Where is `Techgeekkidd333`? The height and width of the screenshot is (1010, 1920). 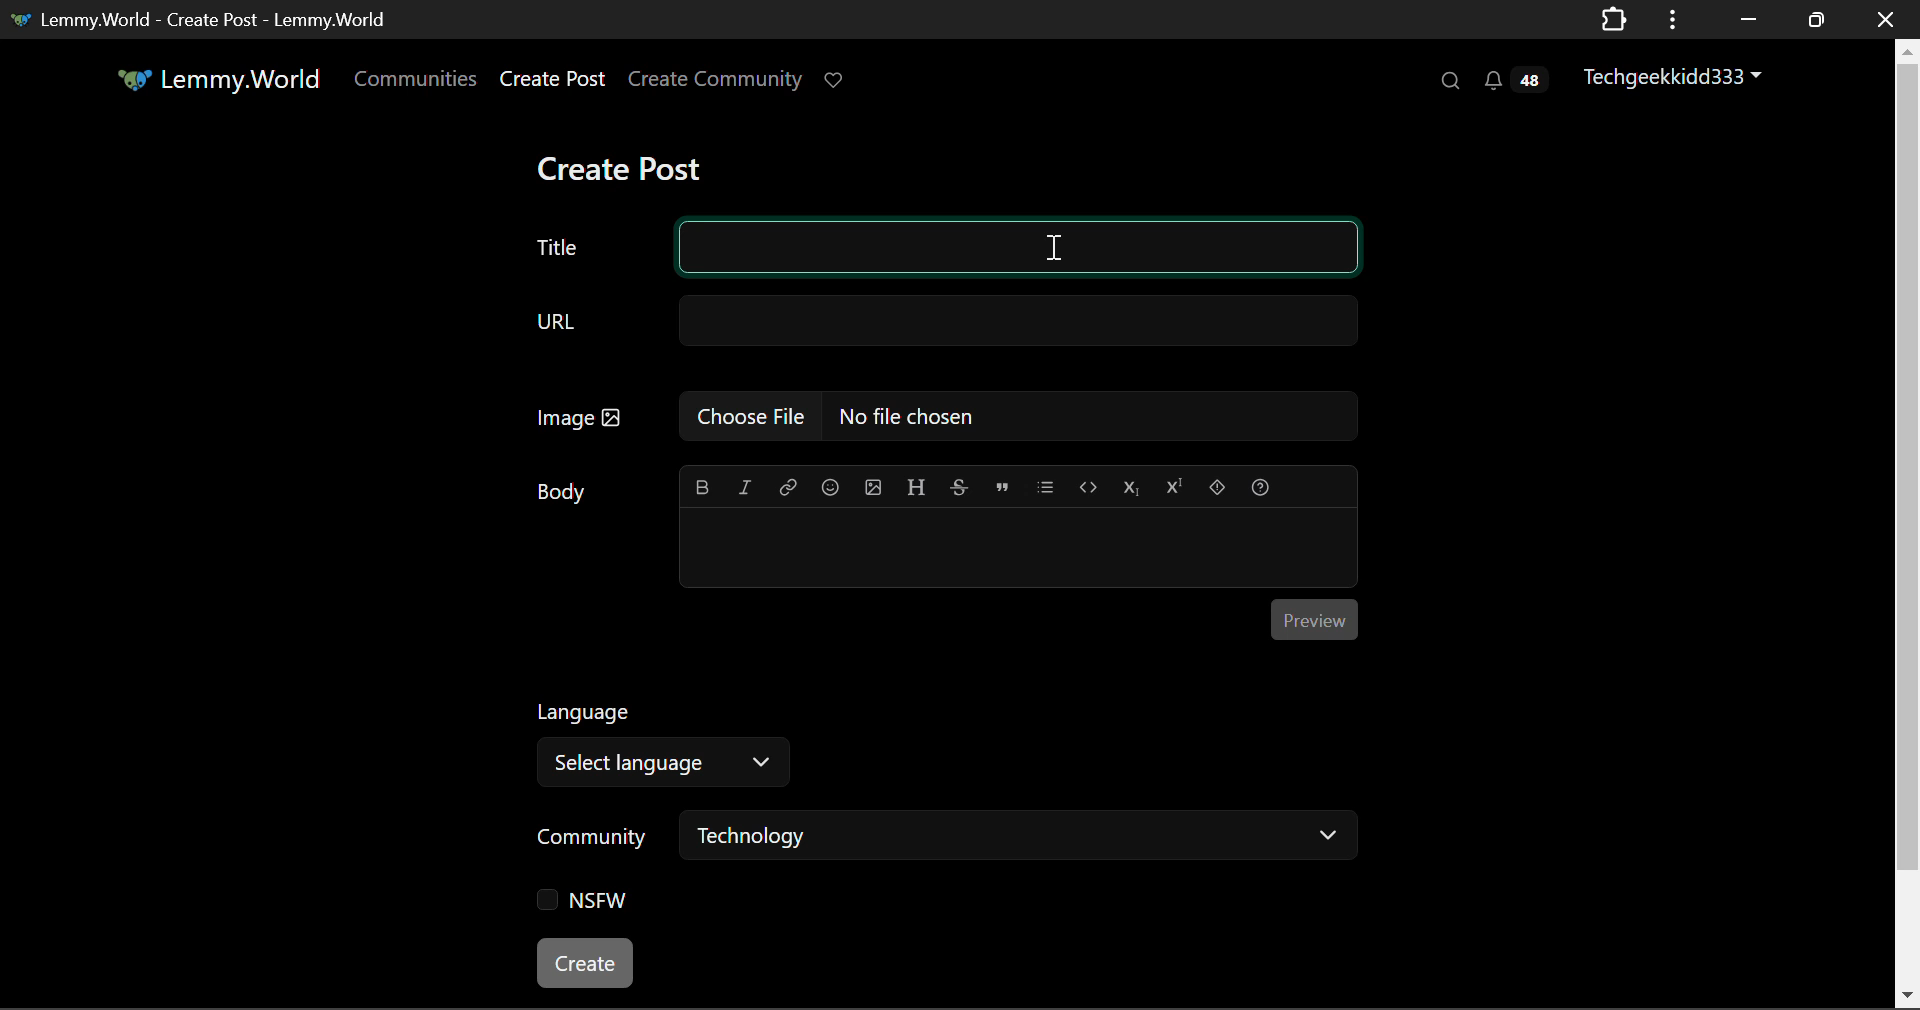
Techgeekkidd333 is located at coordinates (1681, 75).